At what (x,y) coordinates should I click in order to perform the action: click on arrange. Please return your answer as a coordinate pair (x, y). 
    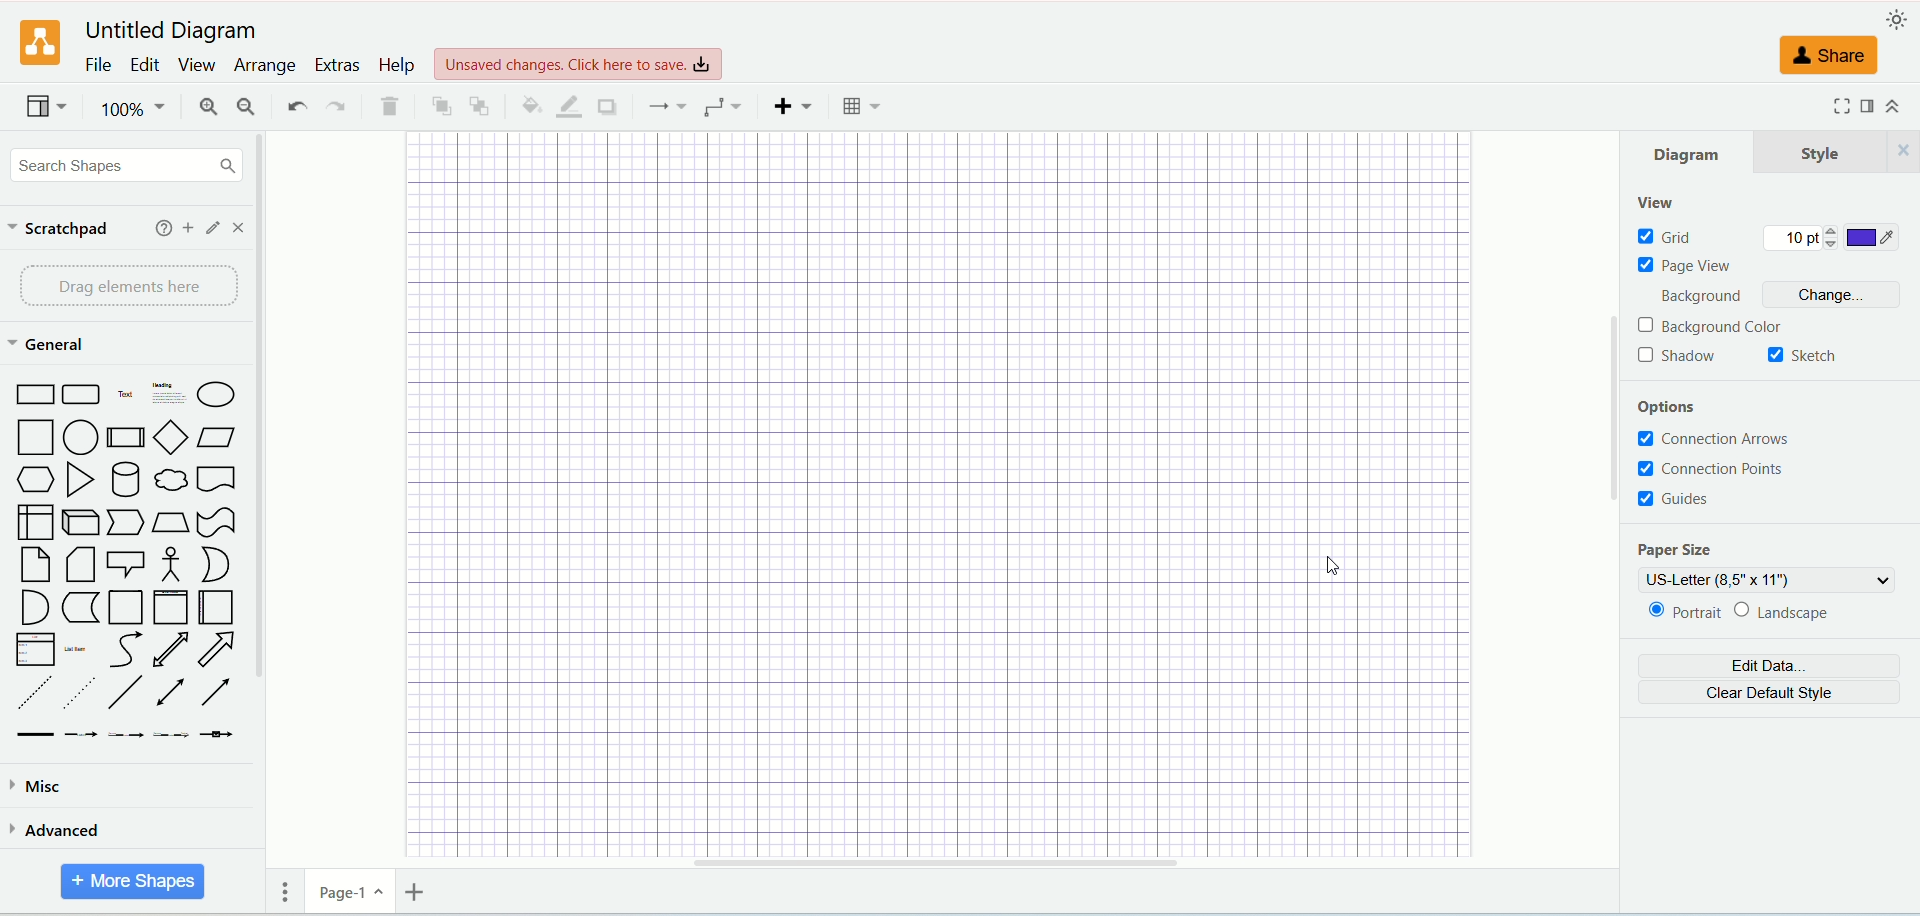
    Looking at the image, I should click on (265, 67).